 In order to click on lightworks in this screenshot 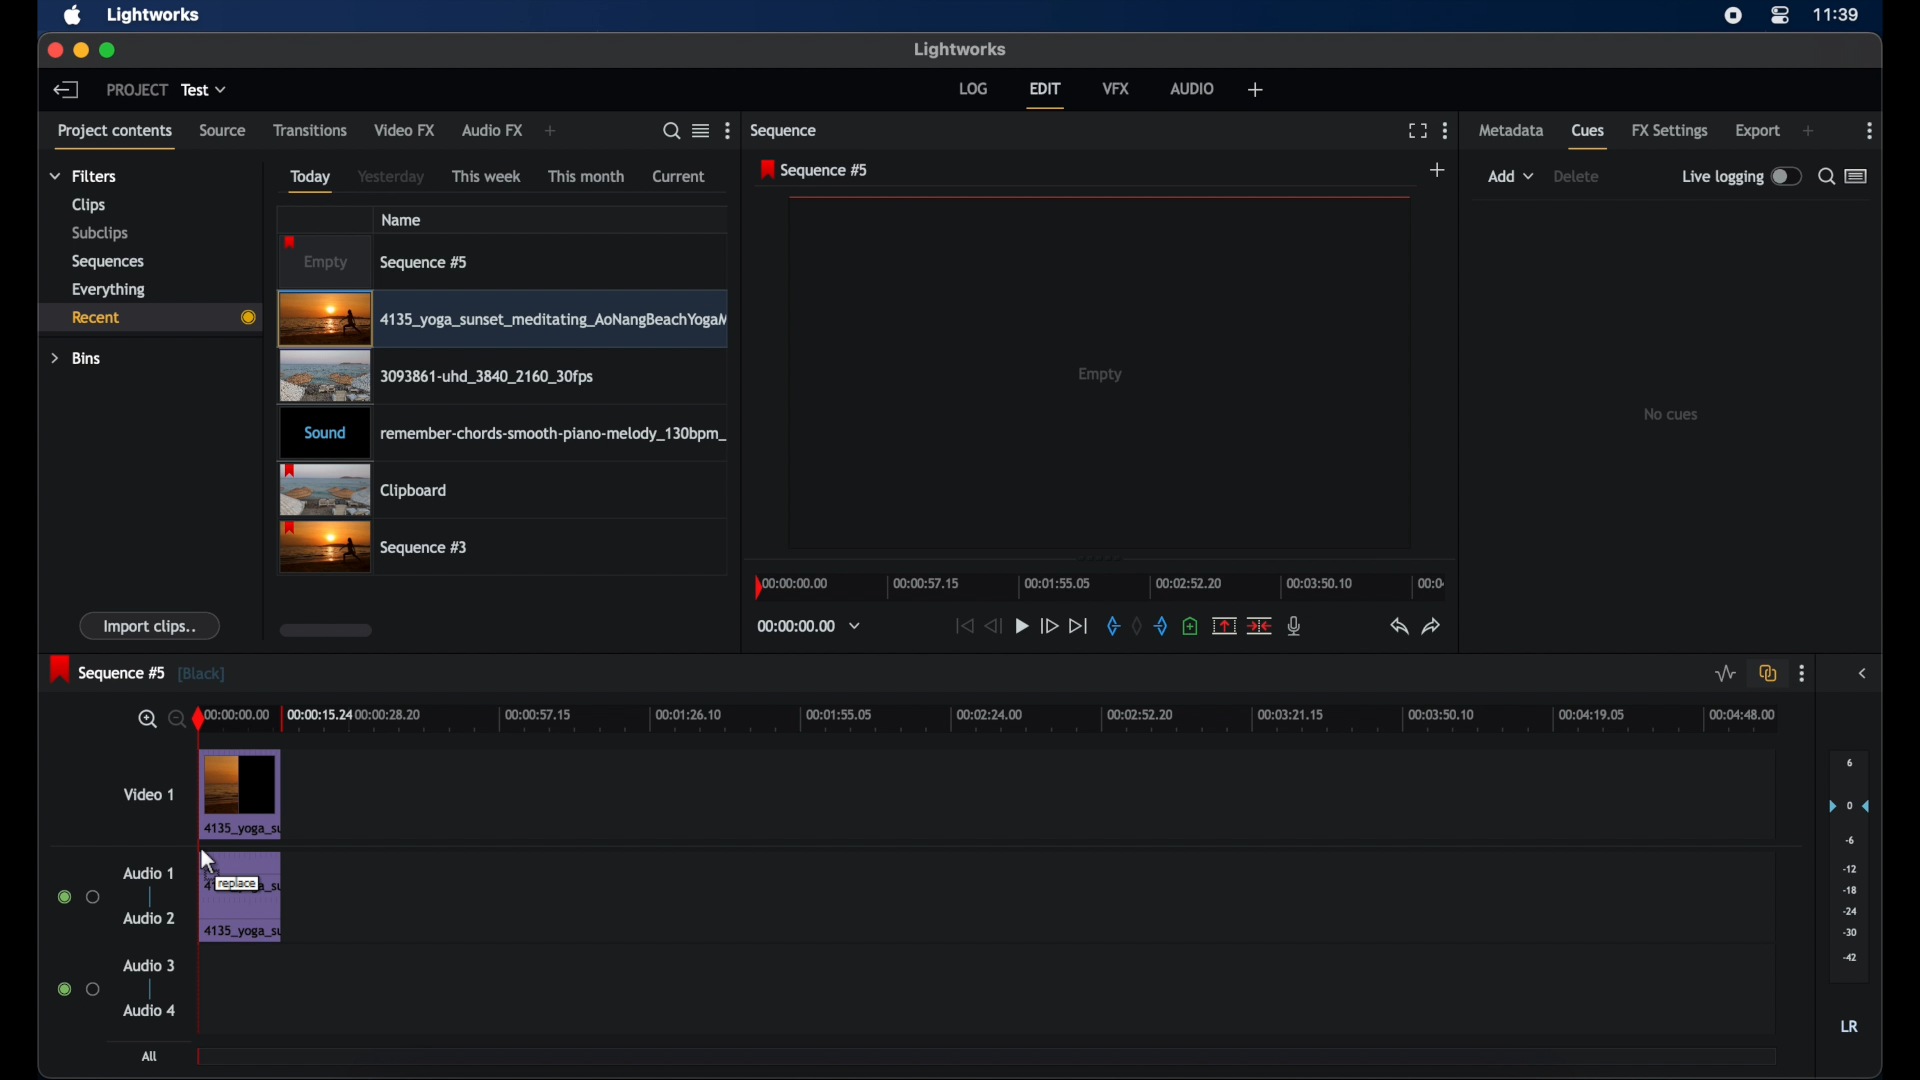, I will do `click(962, 50)`.